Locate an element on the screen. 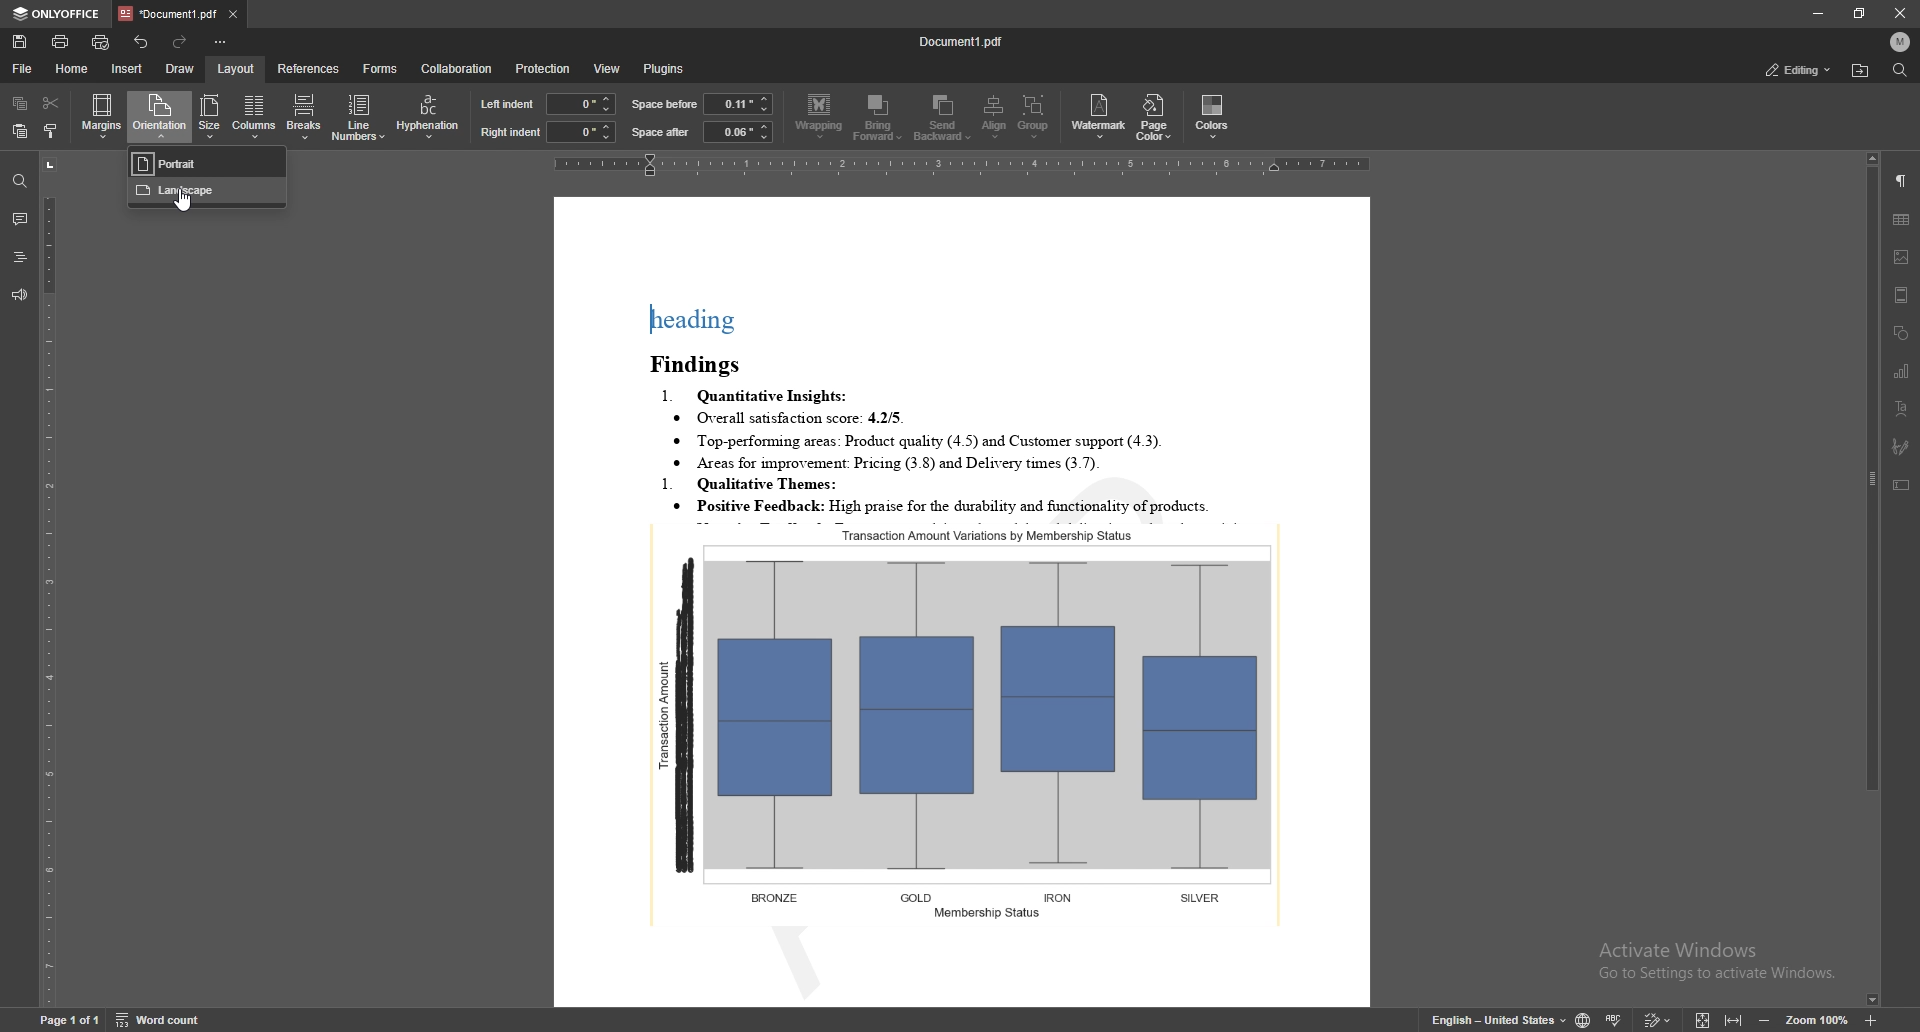  minimize is located at coordinates (1817, 13).